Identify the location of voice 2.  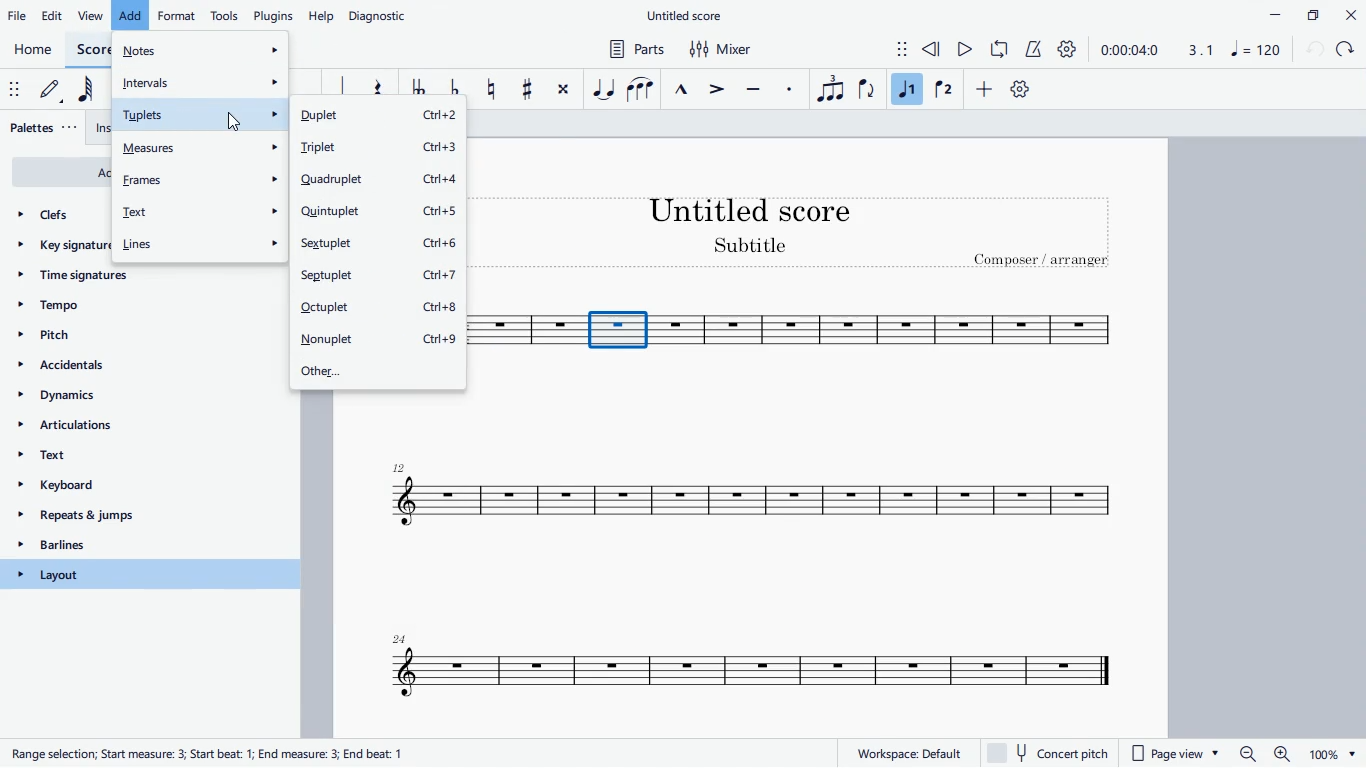
(943, 91).